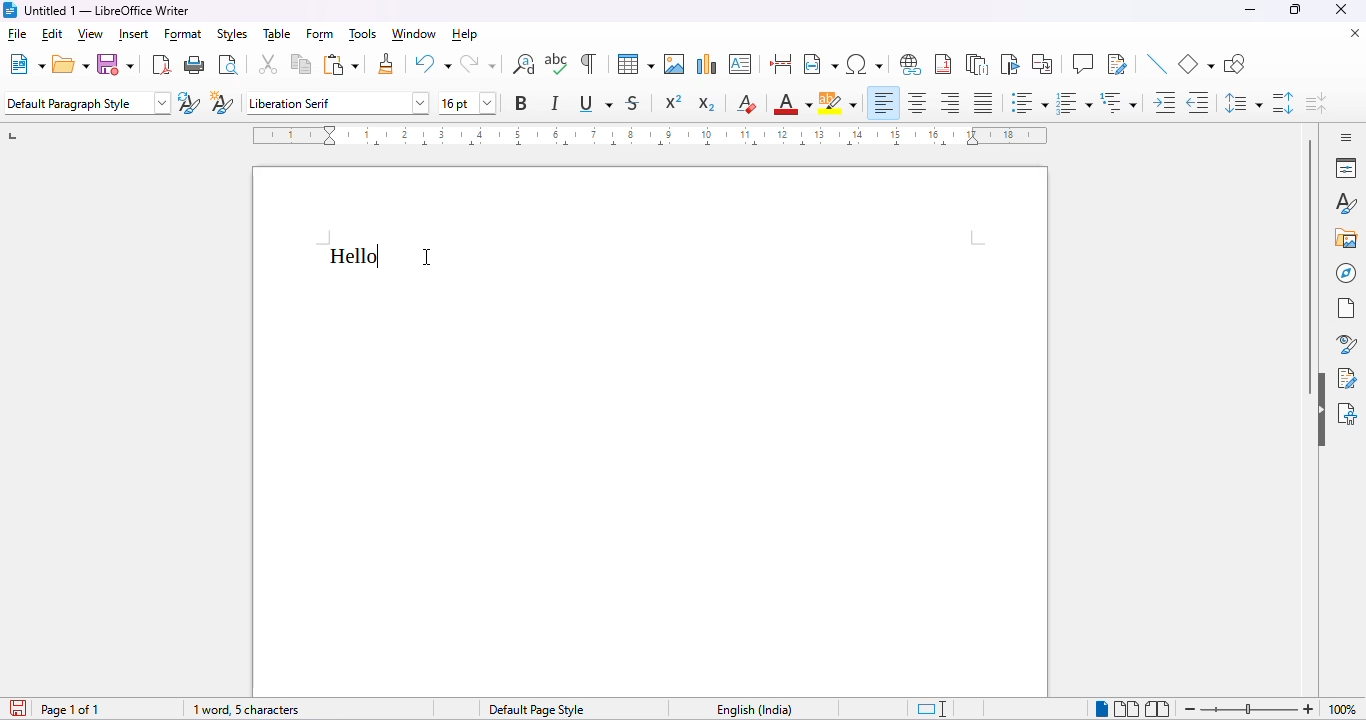 This screenshot has height=720, width=1366. Describe the element at coordinates (633, 103) in the screenshot. I see `strikethrough` at that location.